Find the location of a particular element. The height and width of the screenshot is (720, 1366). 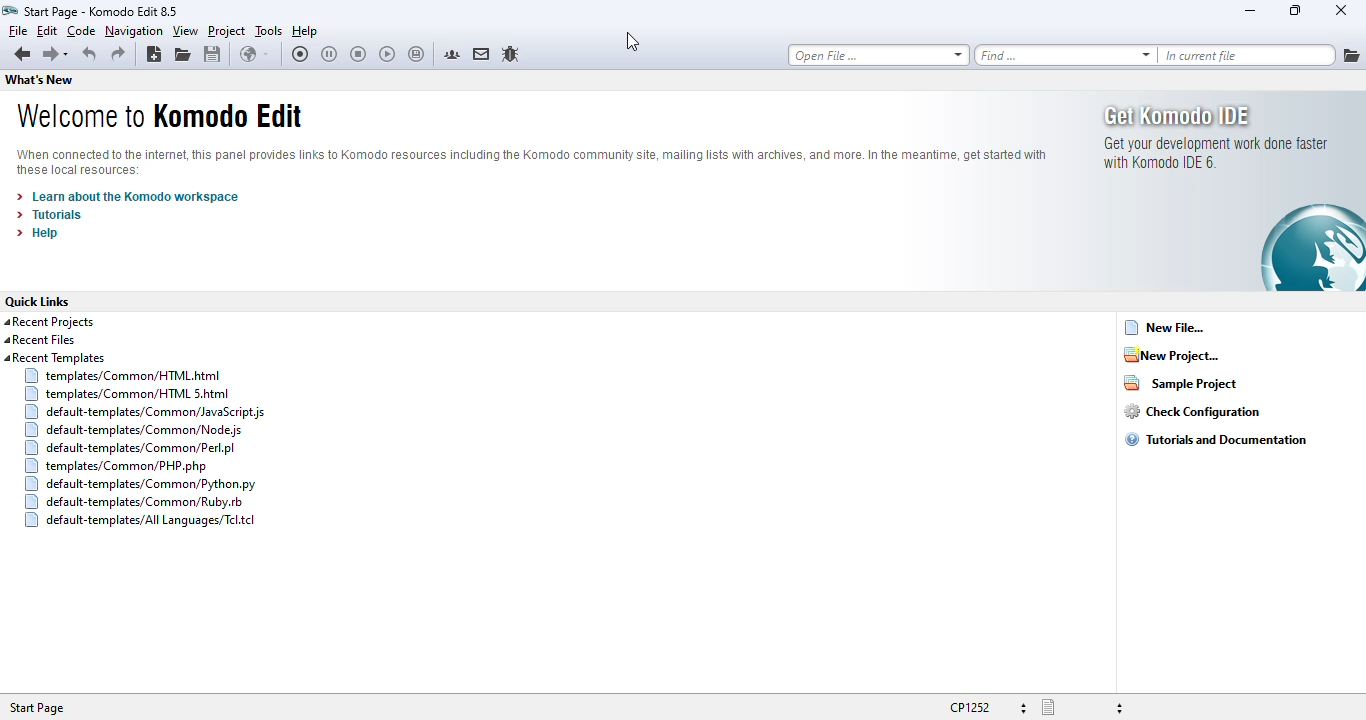

tutorials and documentation is located at coordinates (1216, 439).